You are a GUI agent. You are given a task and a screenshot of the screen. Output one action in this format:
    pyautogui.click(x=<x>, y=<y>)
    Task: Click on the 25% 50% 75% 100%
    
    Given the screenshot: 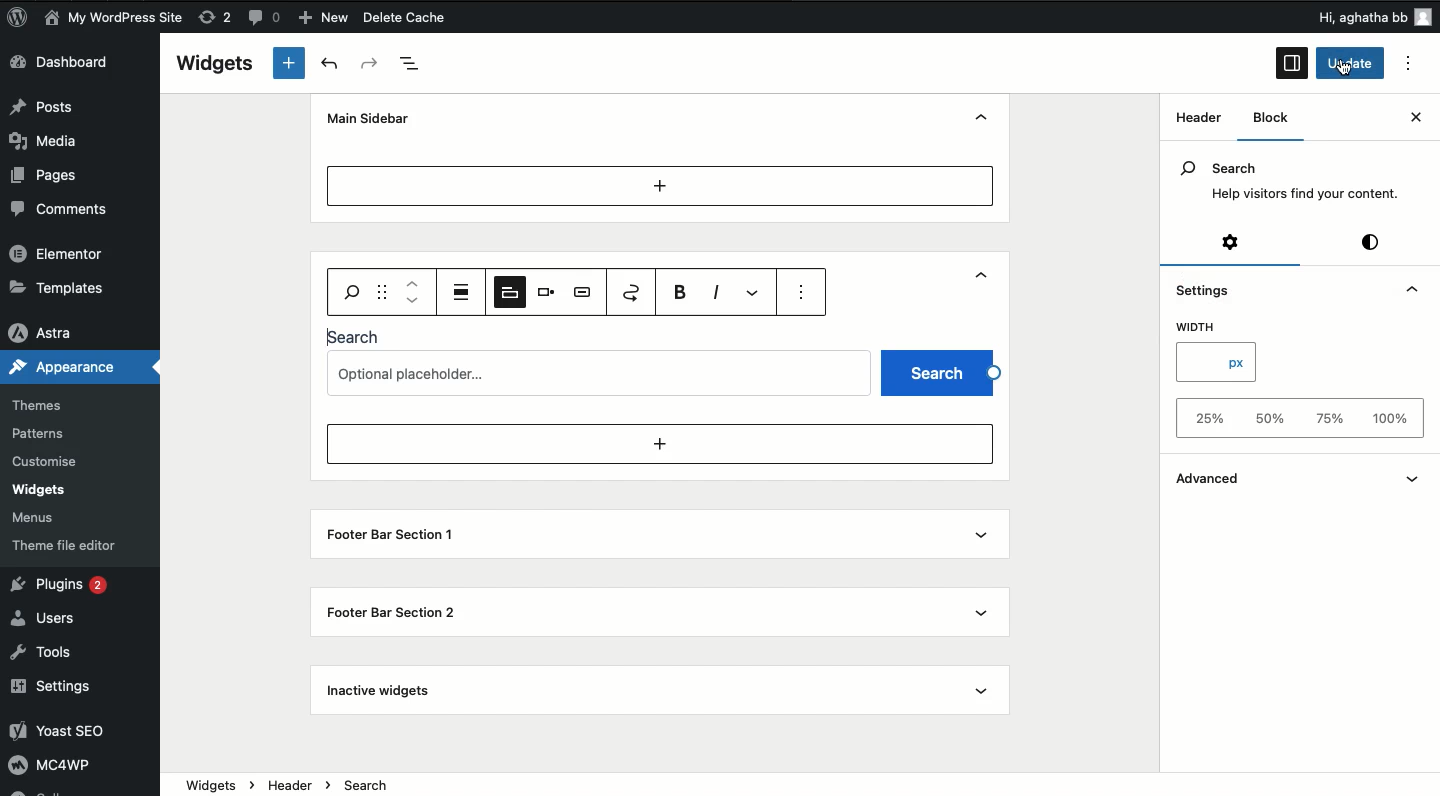 What is the action you would take?
    pyautogui.click(x=1294, y=419)
    